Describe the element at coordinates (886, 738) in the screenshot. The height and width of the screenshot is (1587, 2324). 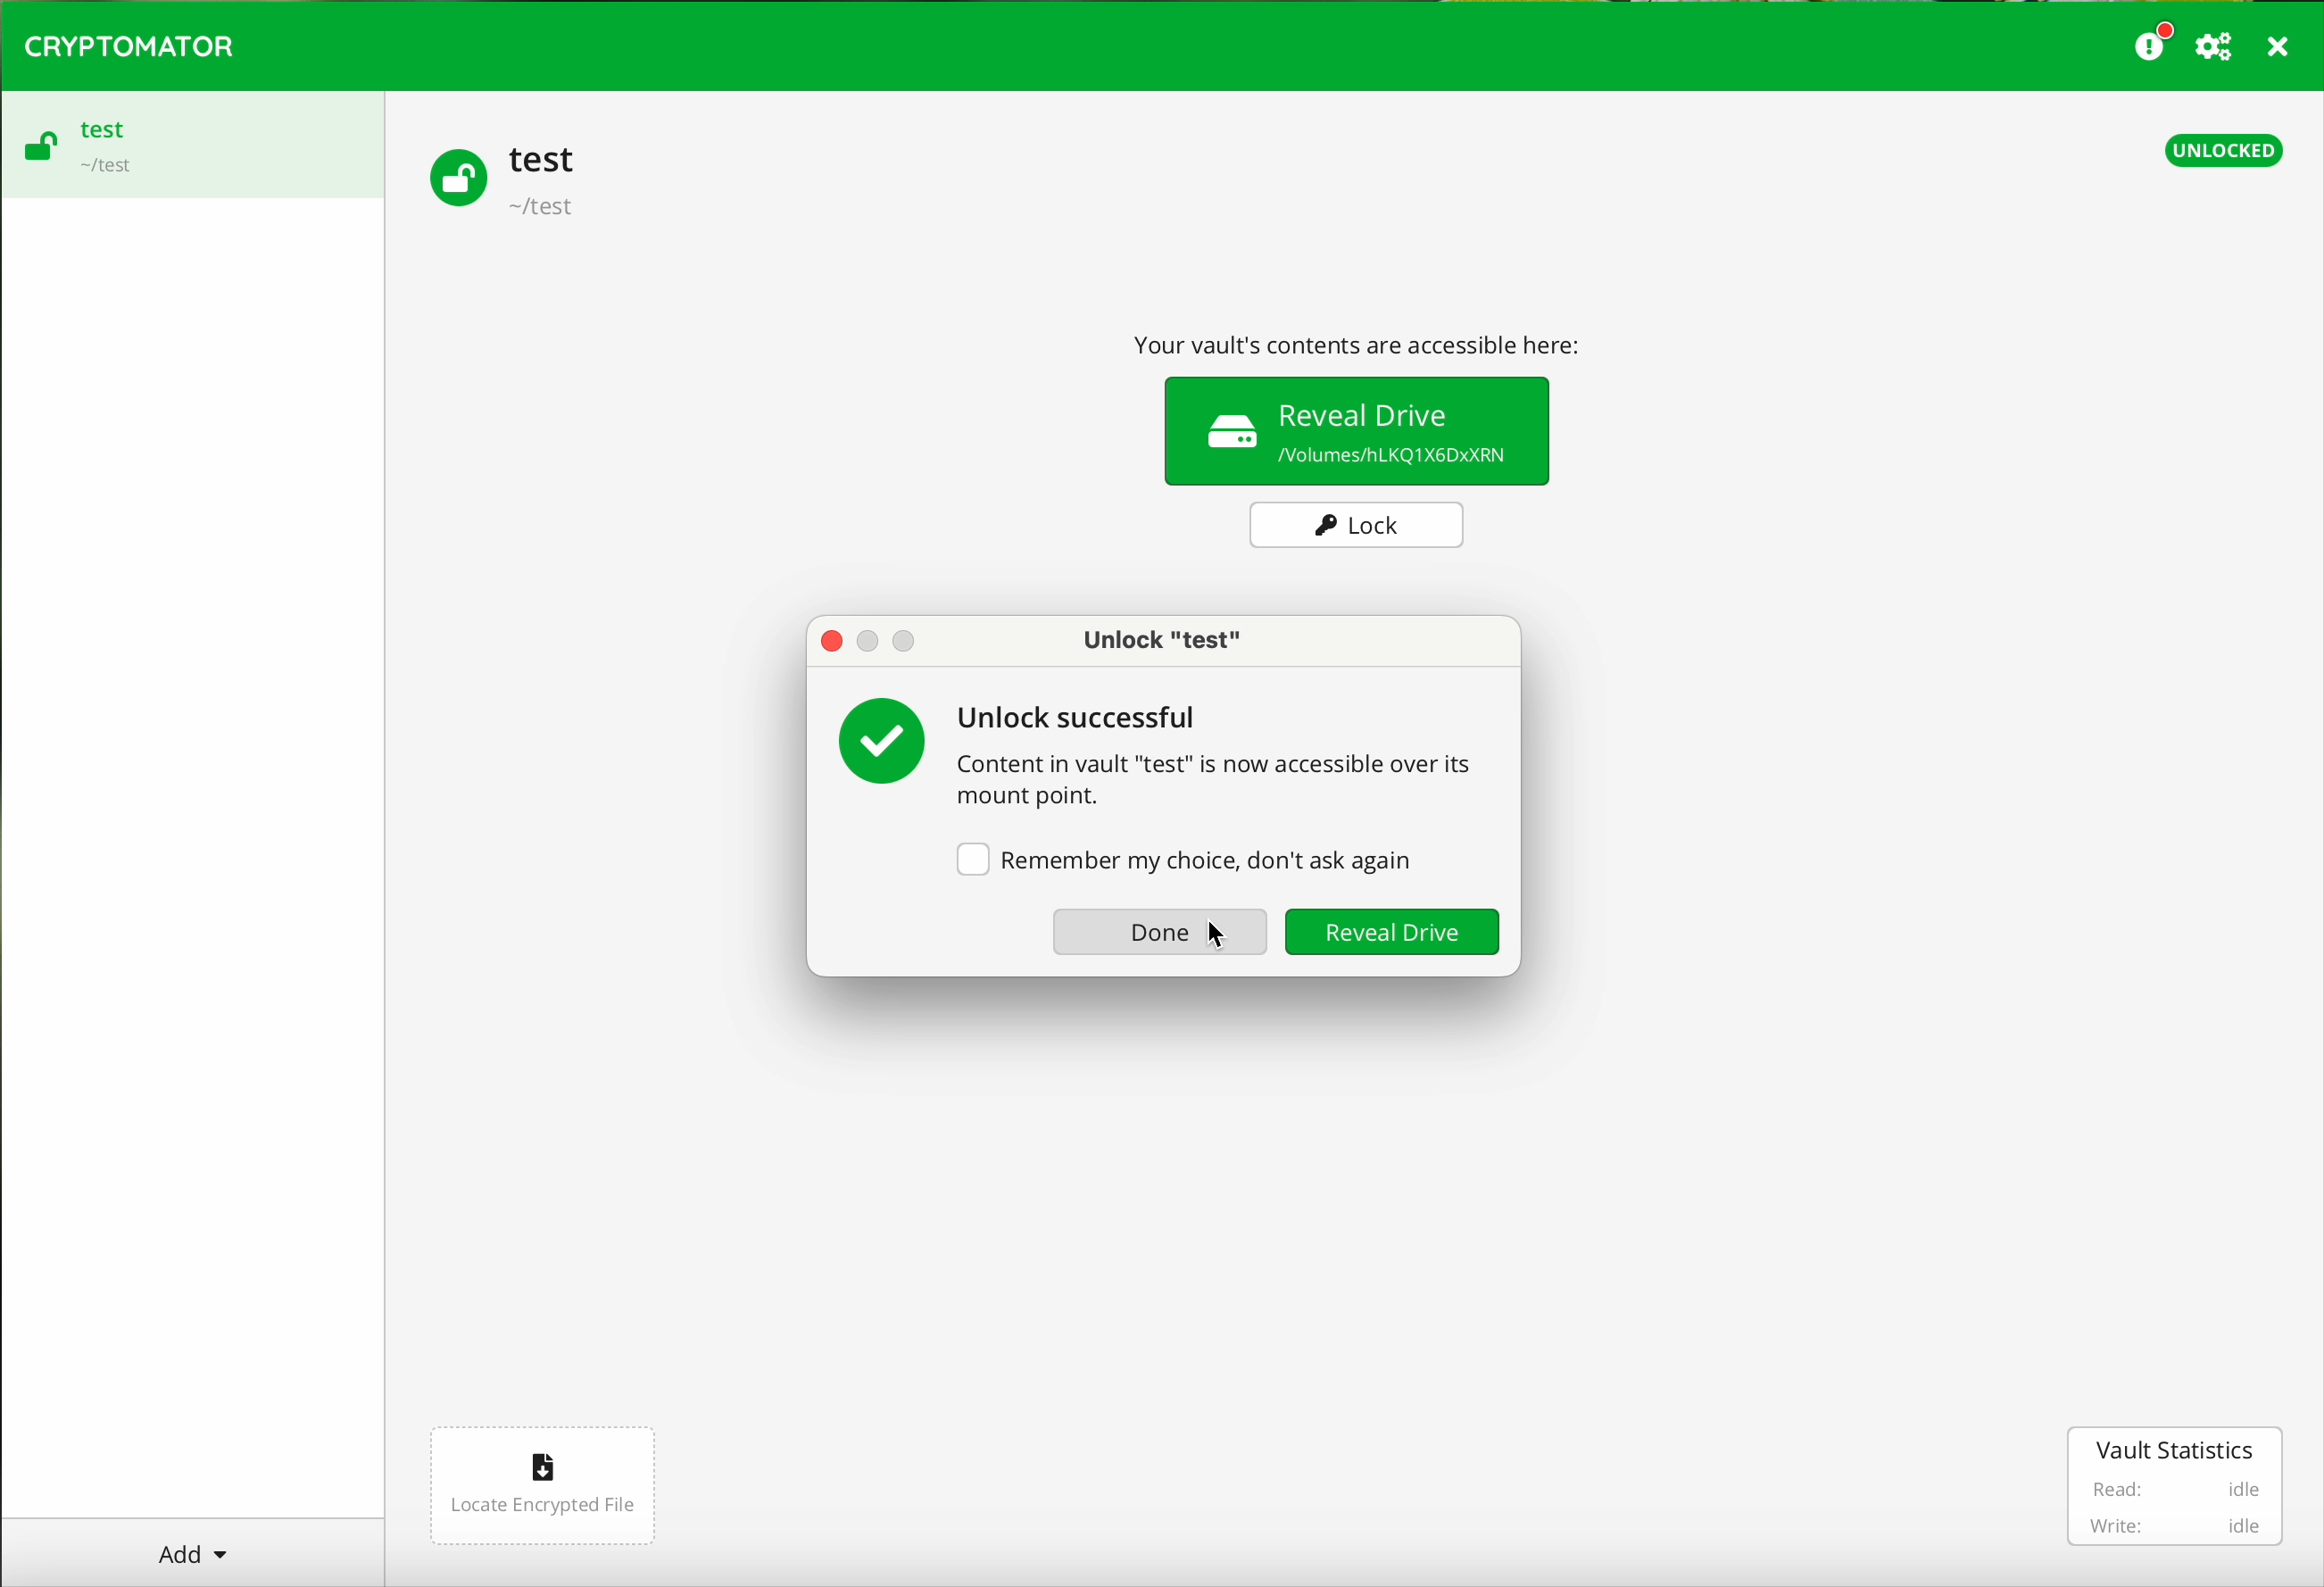
I see `green tick` at that location.